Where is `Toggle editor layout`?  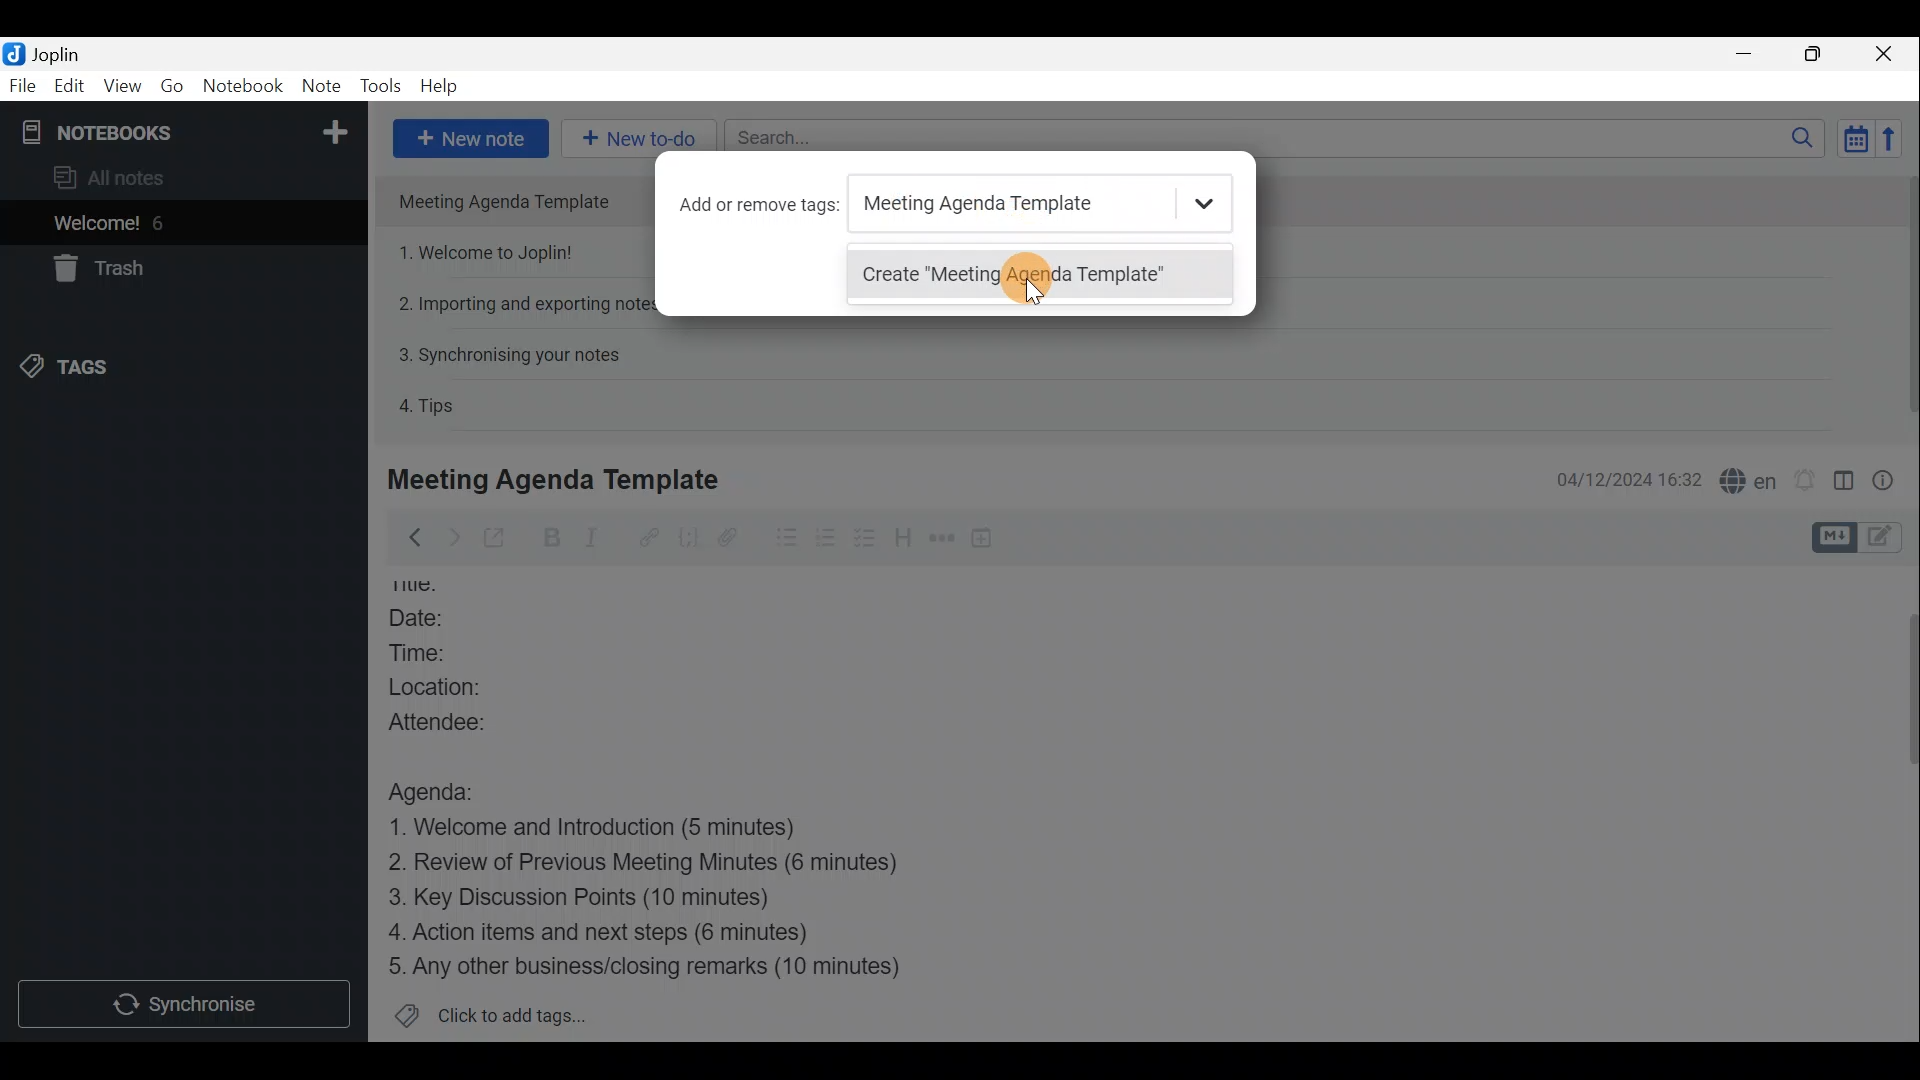 Toggle editor layout is located at coordinates (1845, 484).